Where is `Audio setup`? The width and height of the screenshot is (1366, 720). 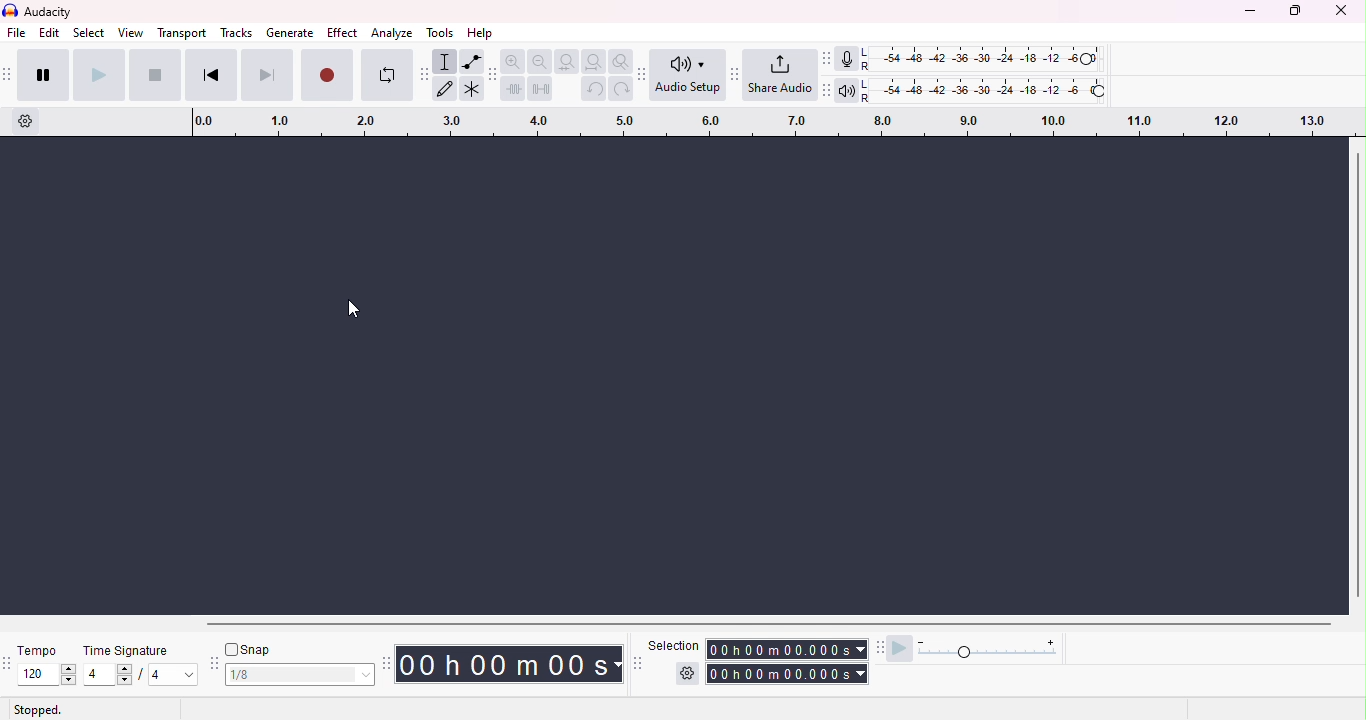
Audio setup is located at coordinates (689, 73).